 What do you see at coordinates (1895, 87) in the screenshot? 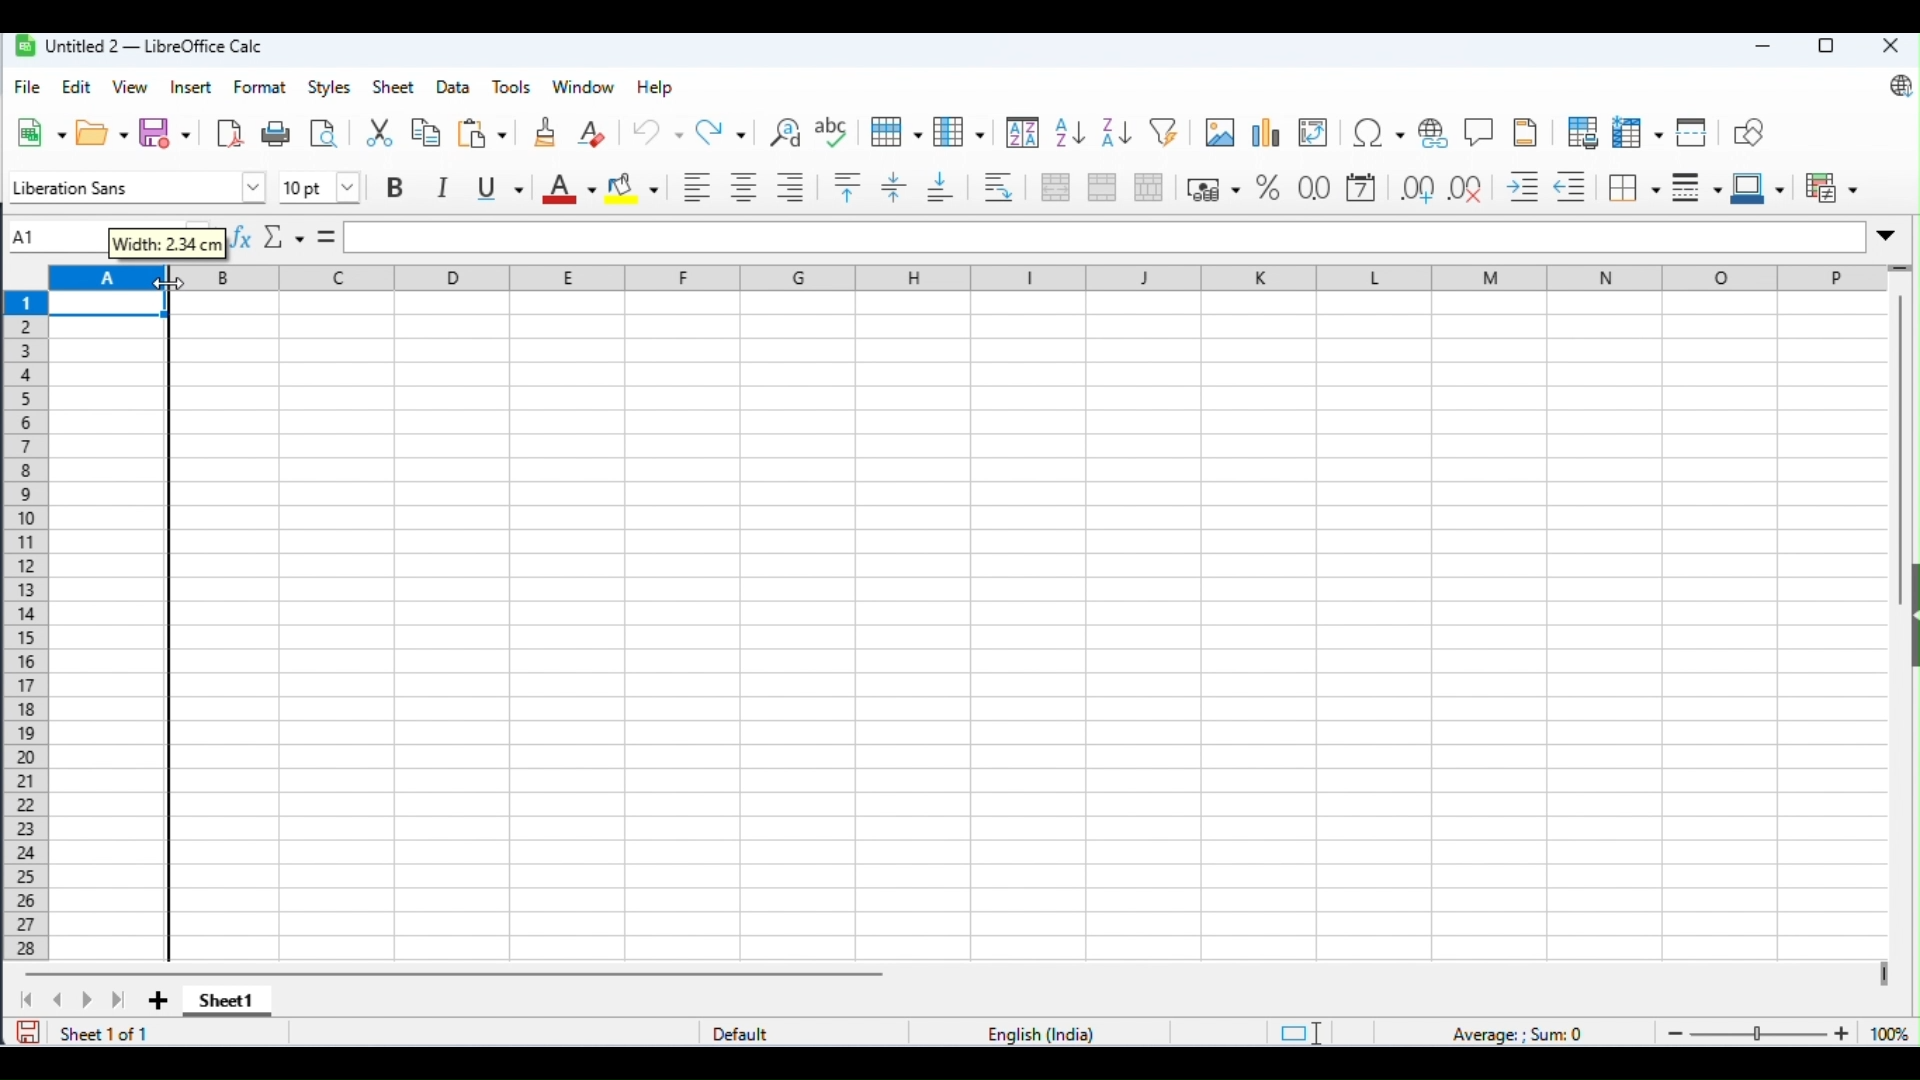
I see `update` at bounding box center [1895, 87].